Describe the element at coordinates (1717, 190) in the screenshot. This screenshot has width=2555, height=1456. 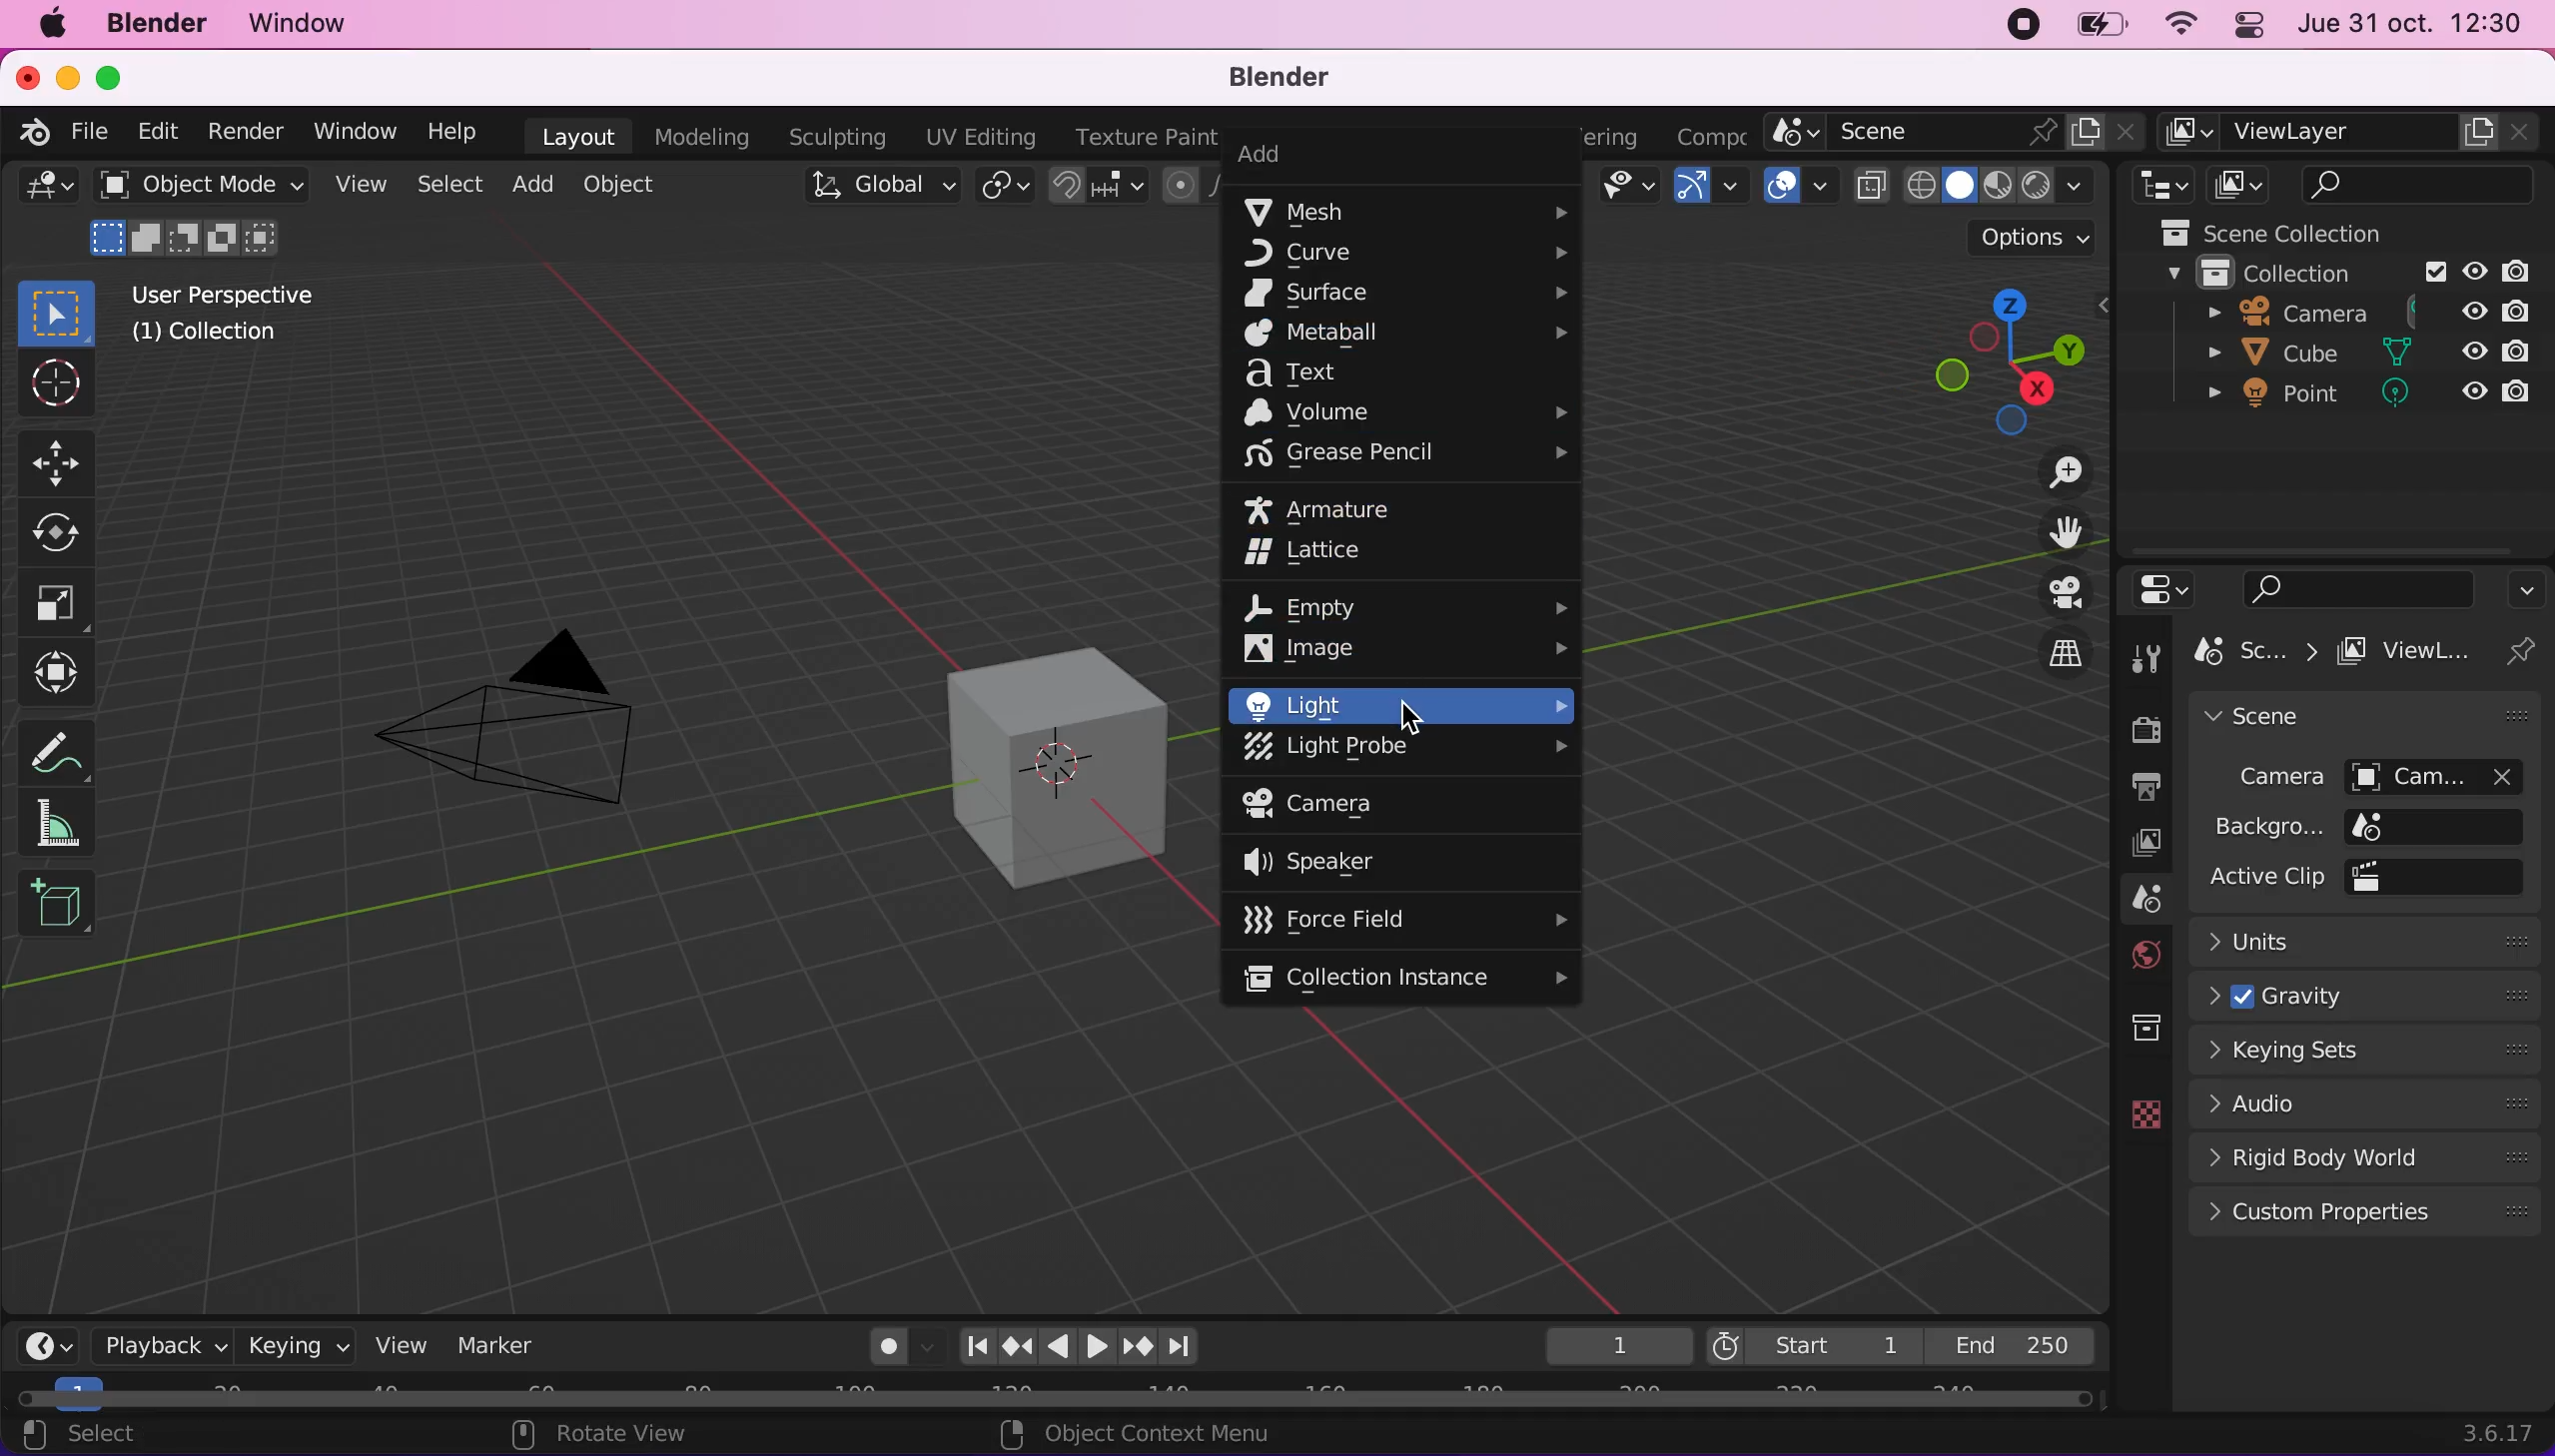
I see `gizmos` at that location.